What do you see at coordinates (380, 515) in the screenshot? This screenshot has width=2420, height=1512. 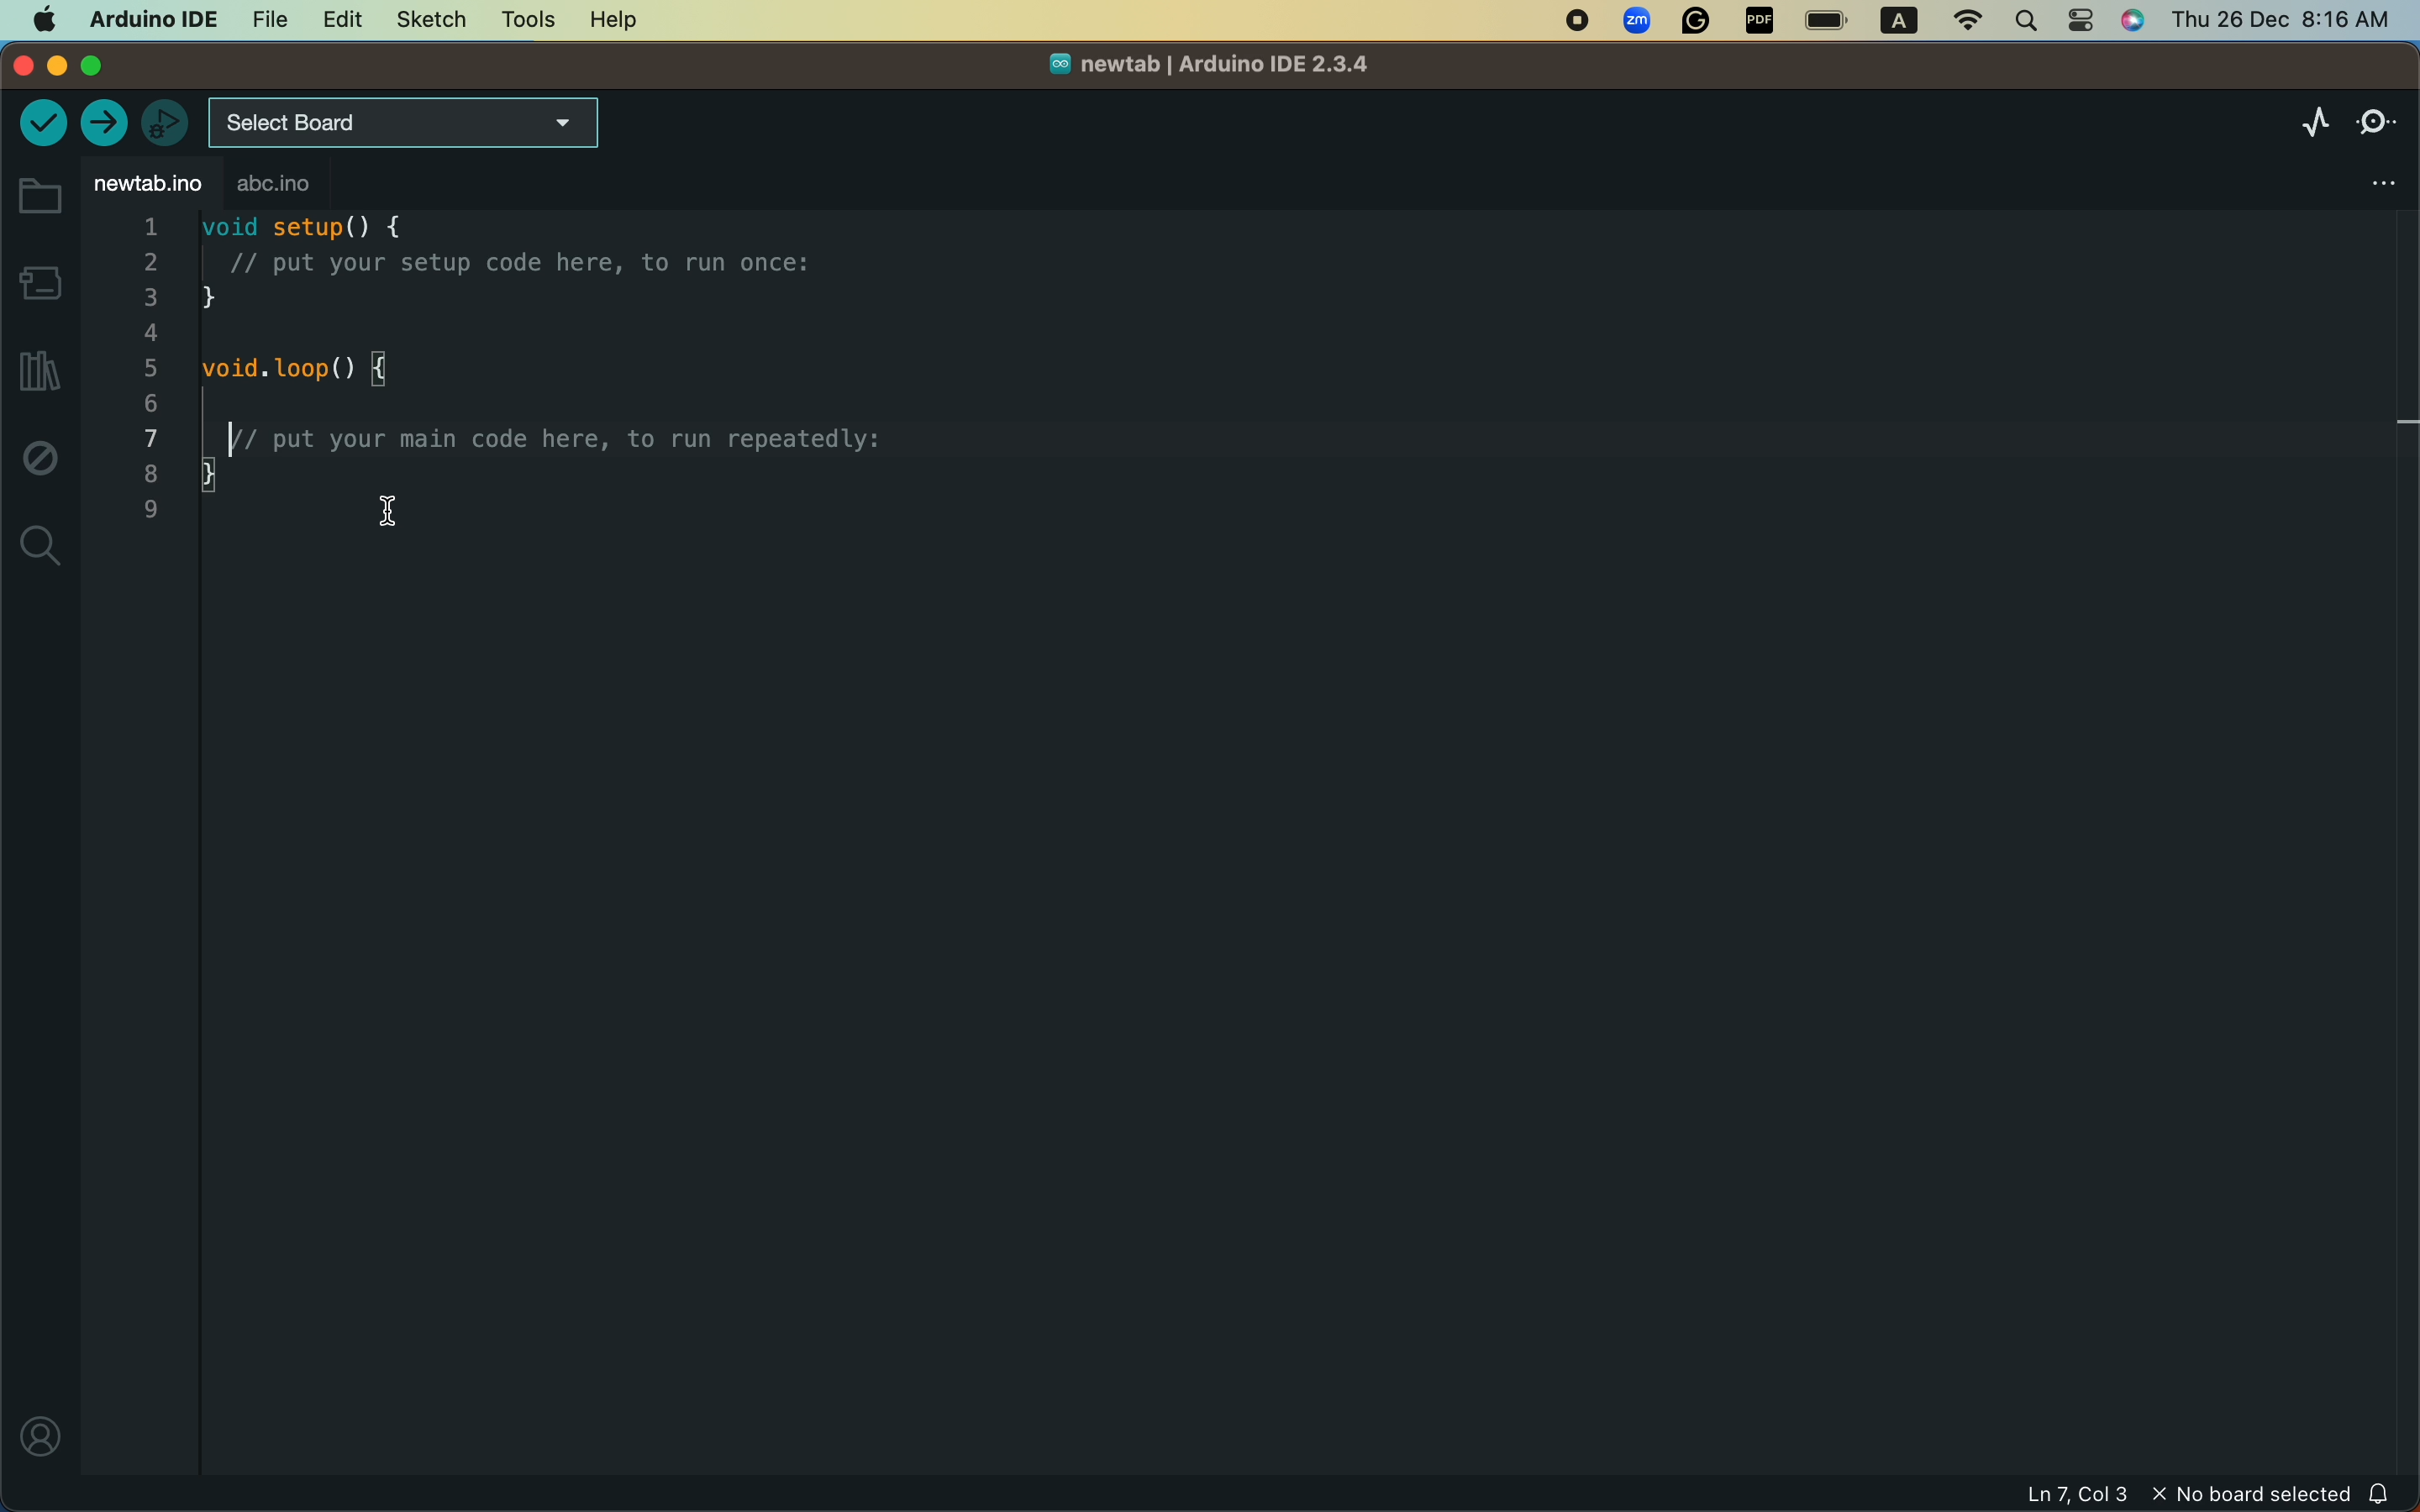 I see `curser` at bounding box center [380, 515].